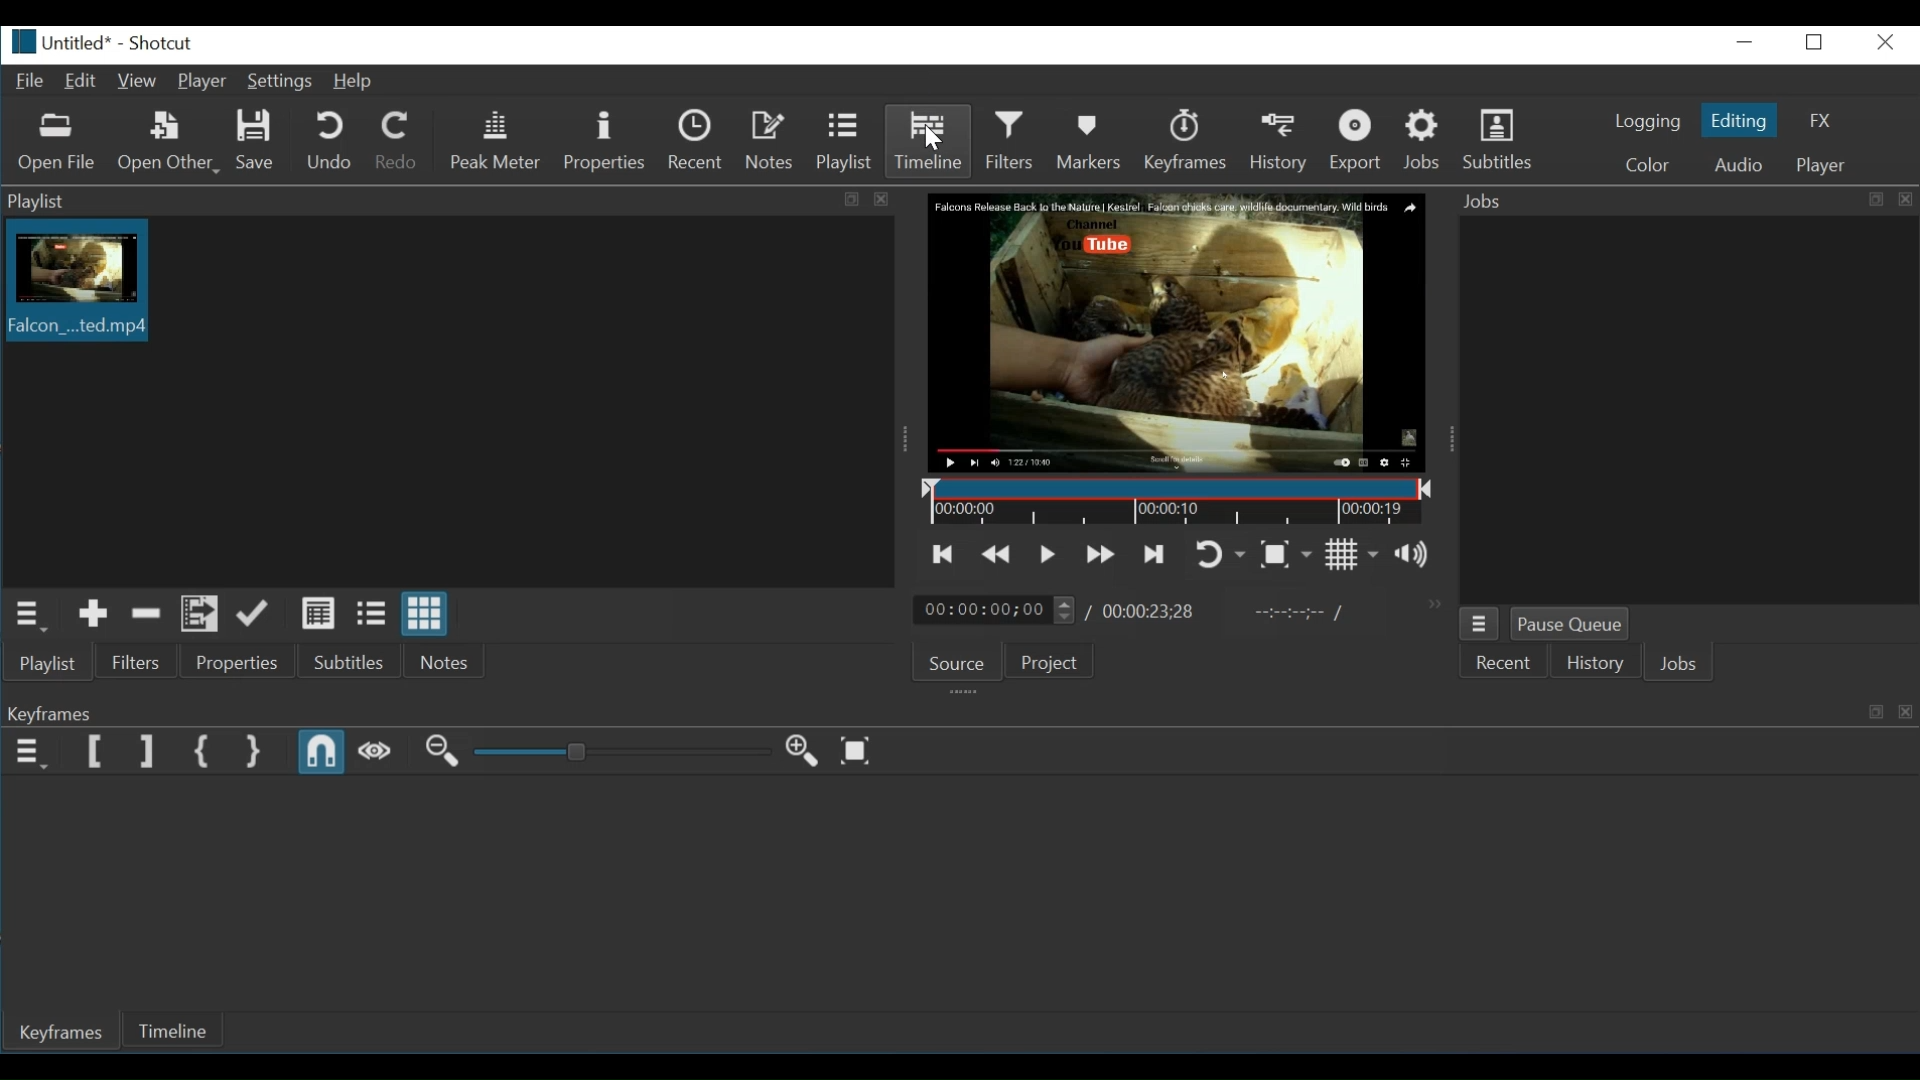 This screenshot has width=1920, height=1080. What do you see at coordinates (94, 751) in the screenshot?
I see `Set Filter First ` at bounding box center [94, 751].